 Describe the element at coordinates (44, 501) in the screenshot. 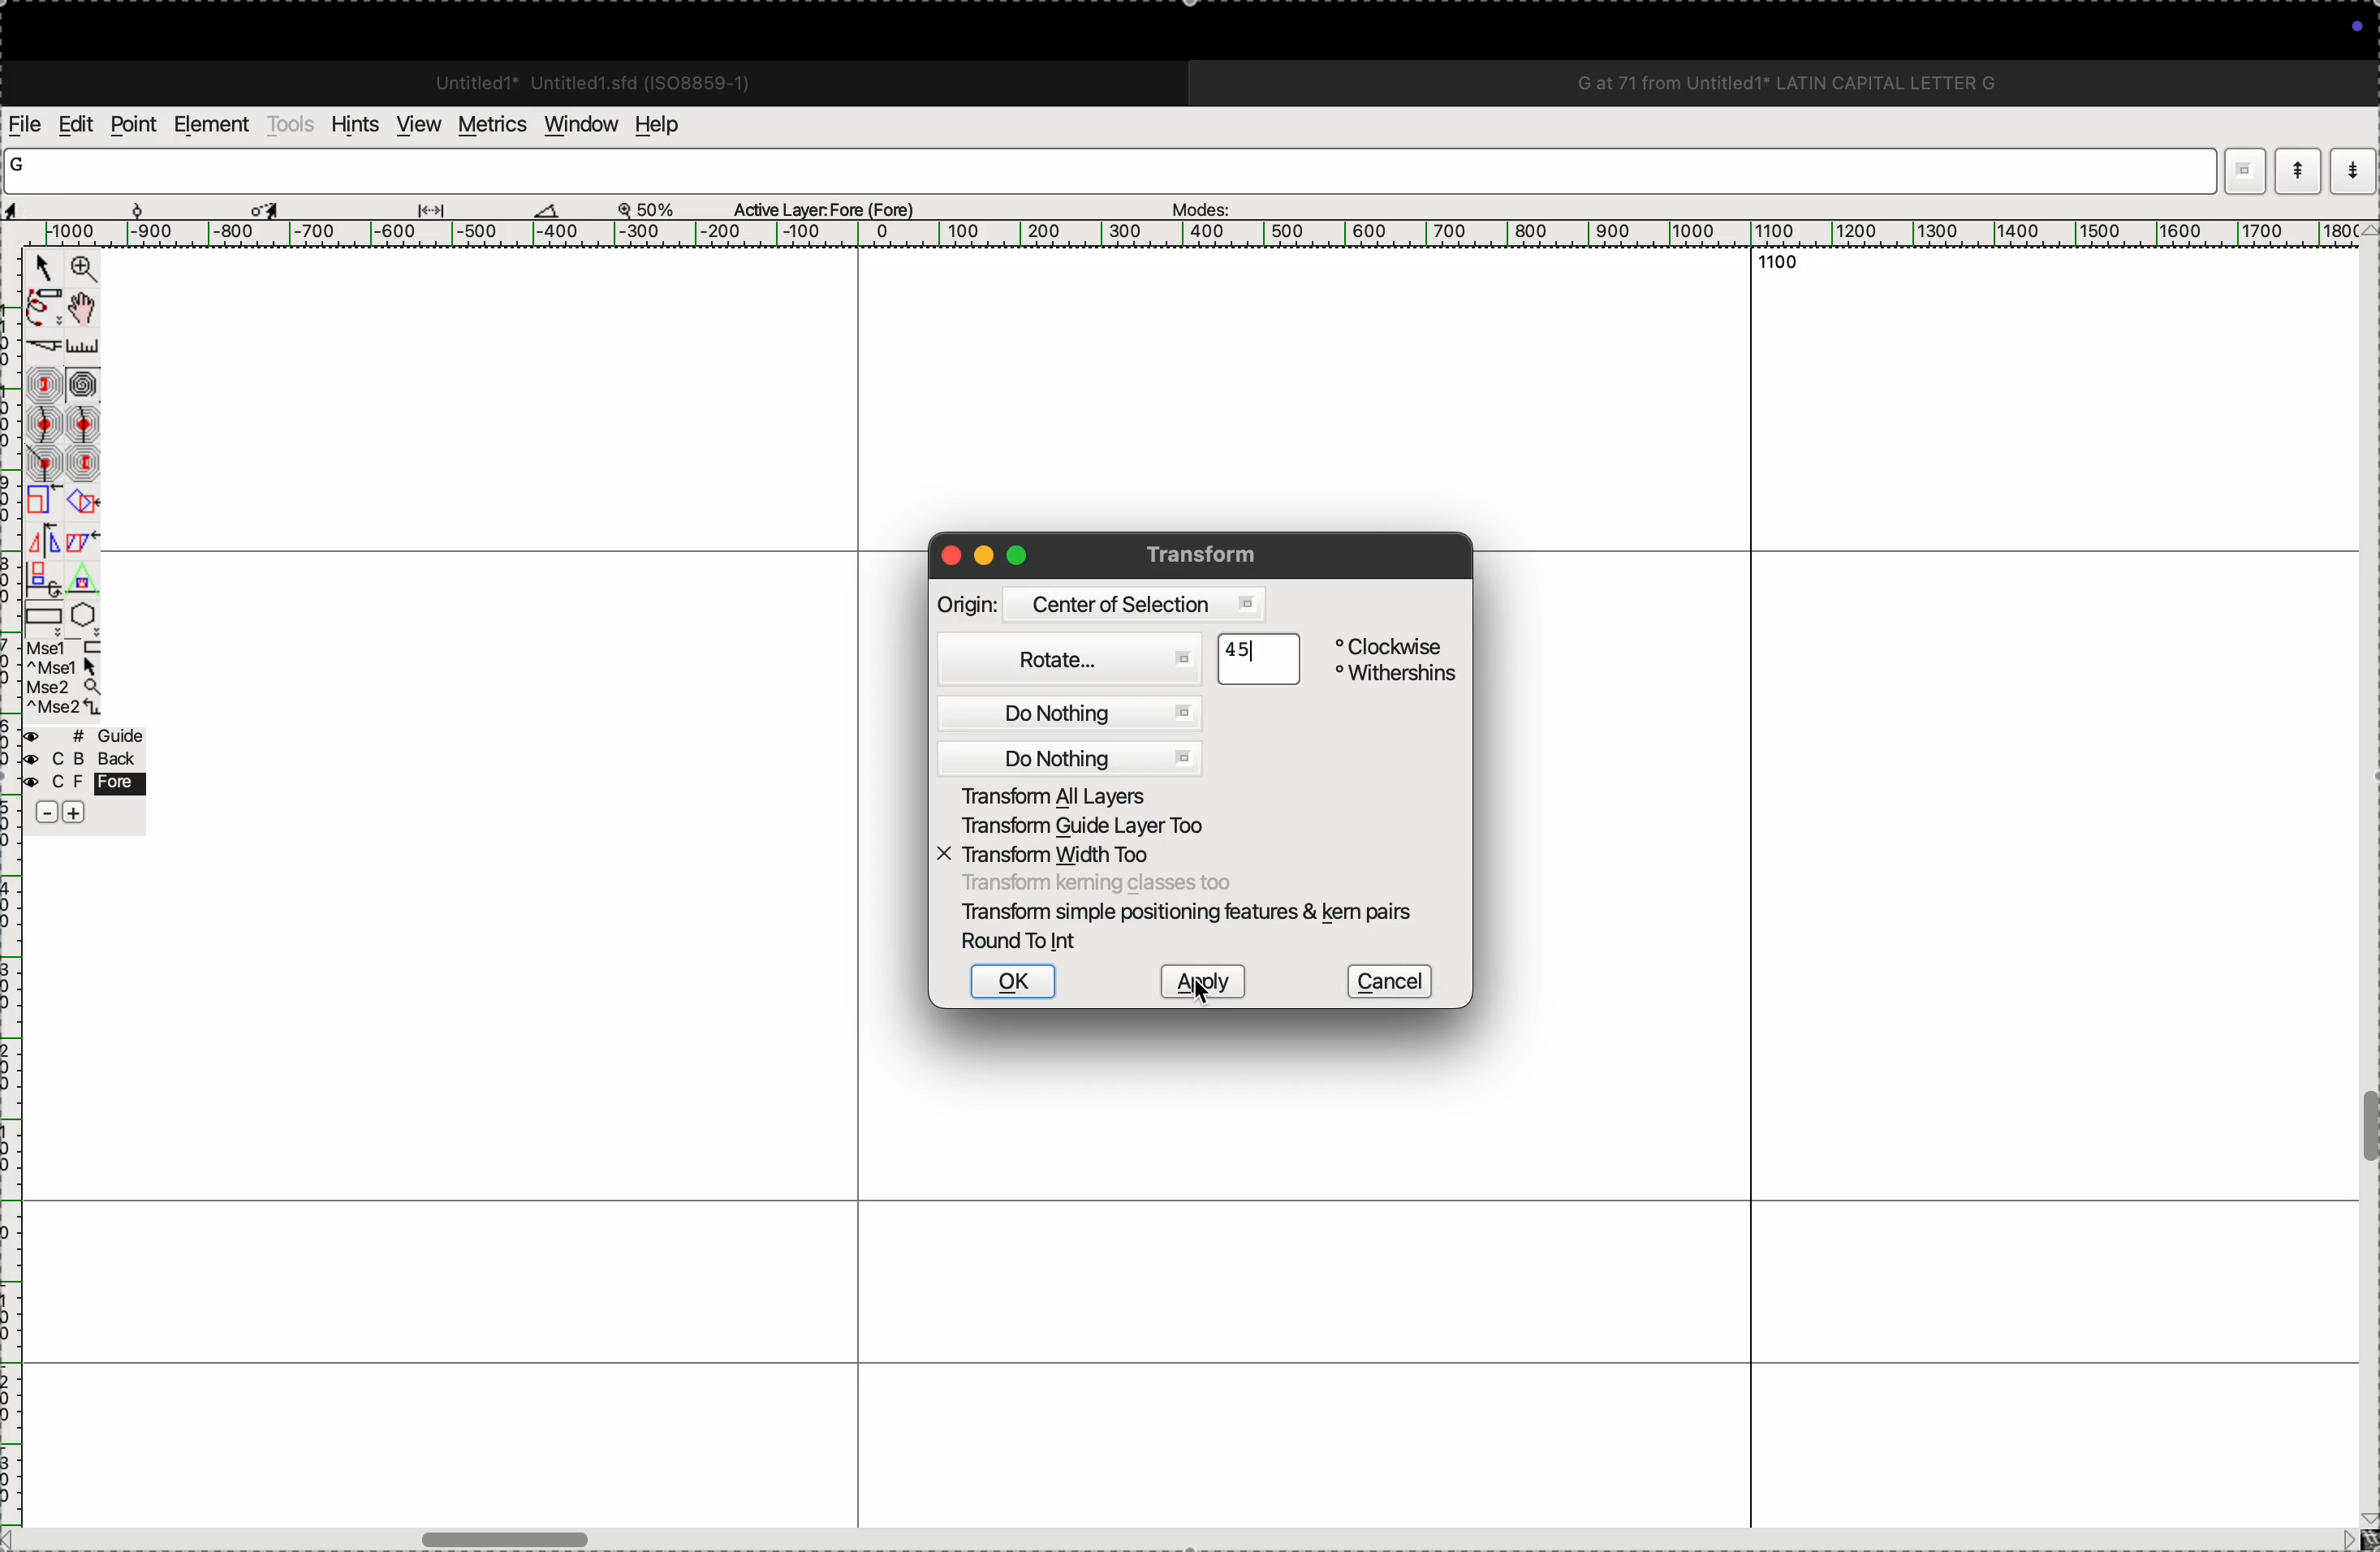

I see `scale` at that location.